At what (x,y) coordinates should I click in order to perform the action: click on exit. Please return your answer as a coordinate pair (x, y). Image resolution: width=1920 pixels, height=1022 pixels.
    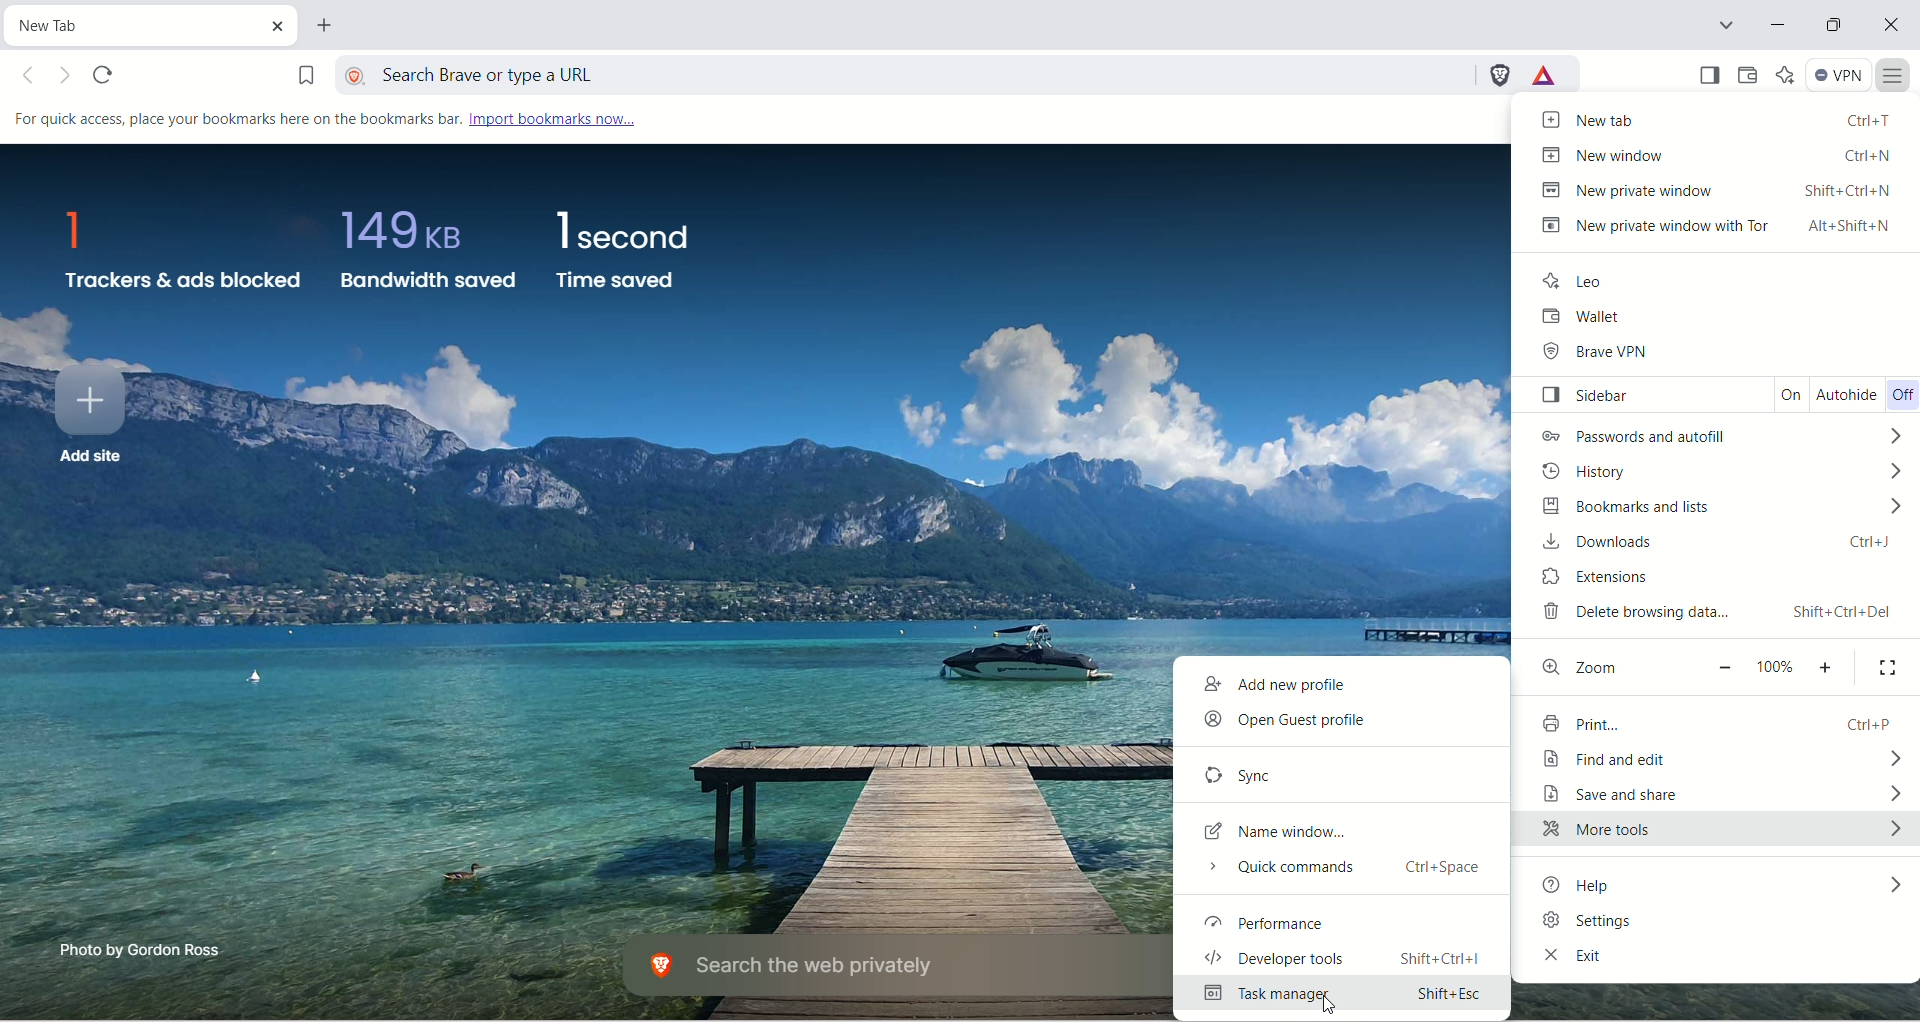
    Looking at the image, I should click on (1715, 961).